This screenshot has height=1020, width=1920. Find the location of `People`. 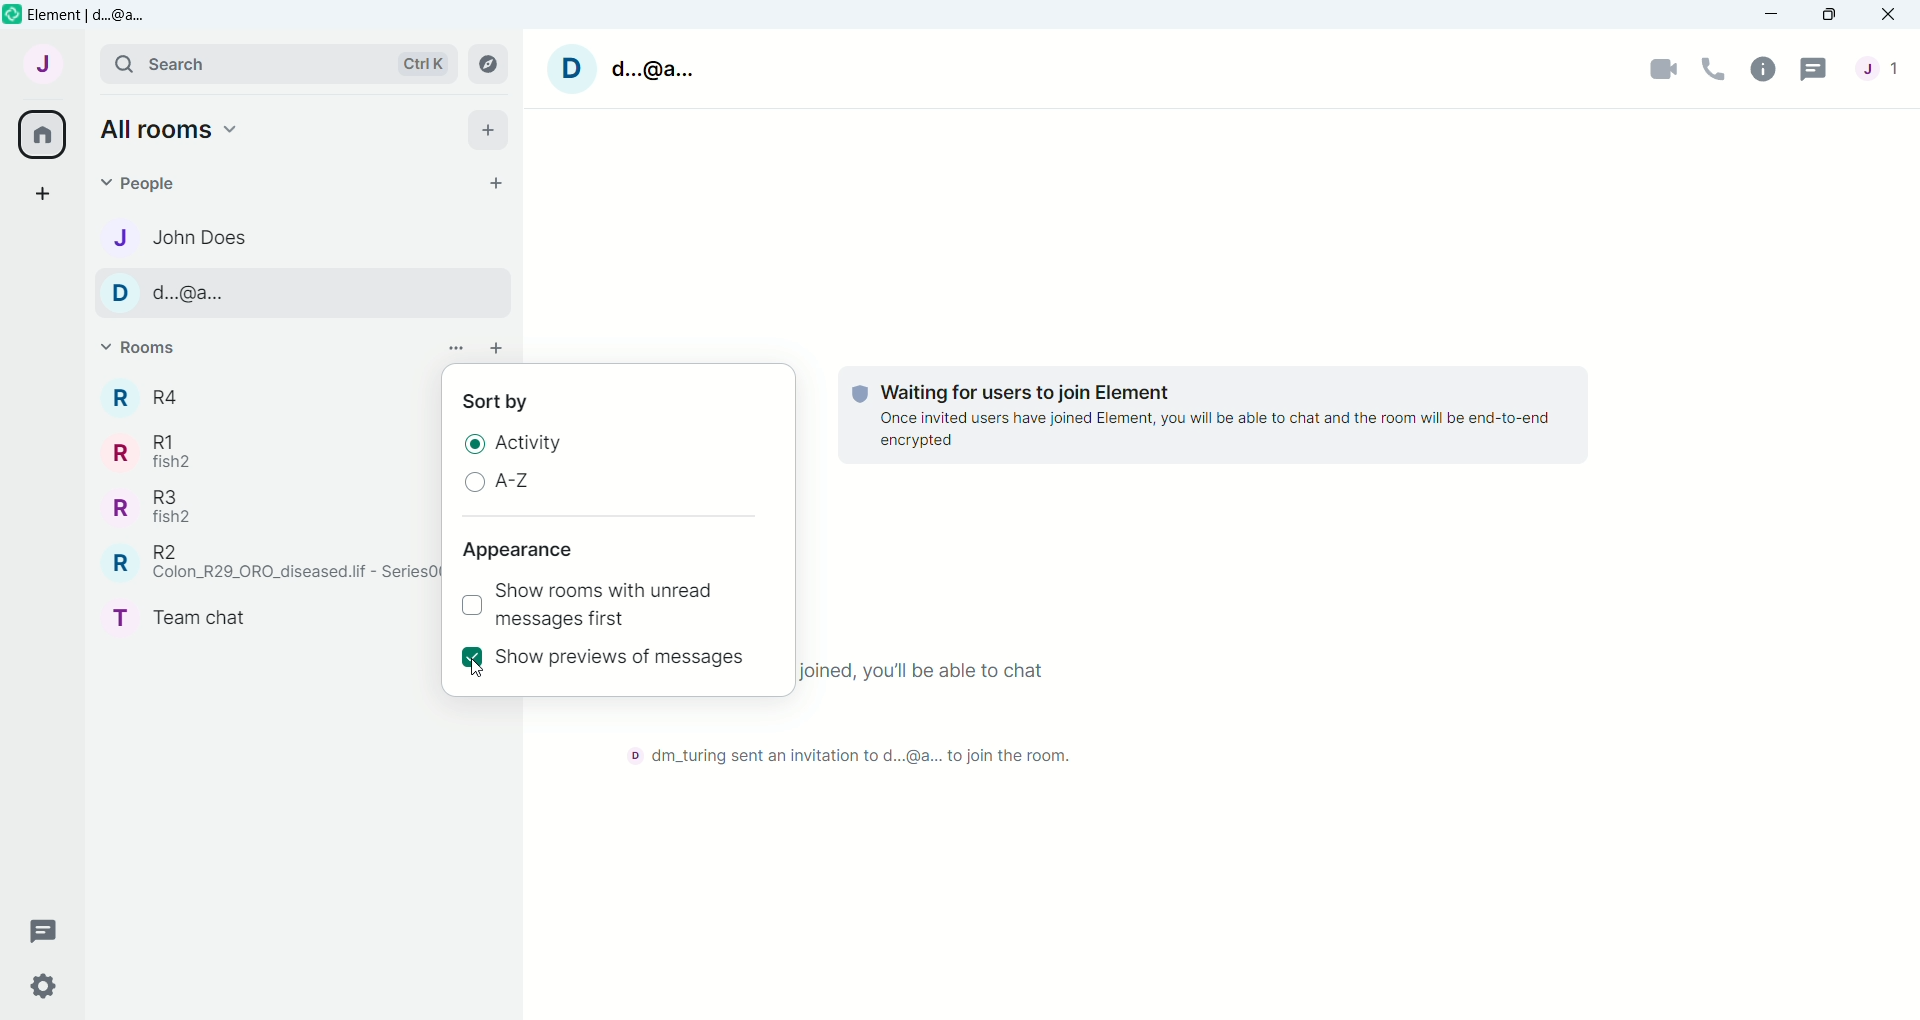

People is located at coordinates (1885, 68).